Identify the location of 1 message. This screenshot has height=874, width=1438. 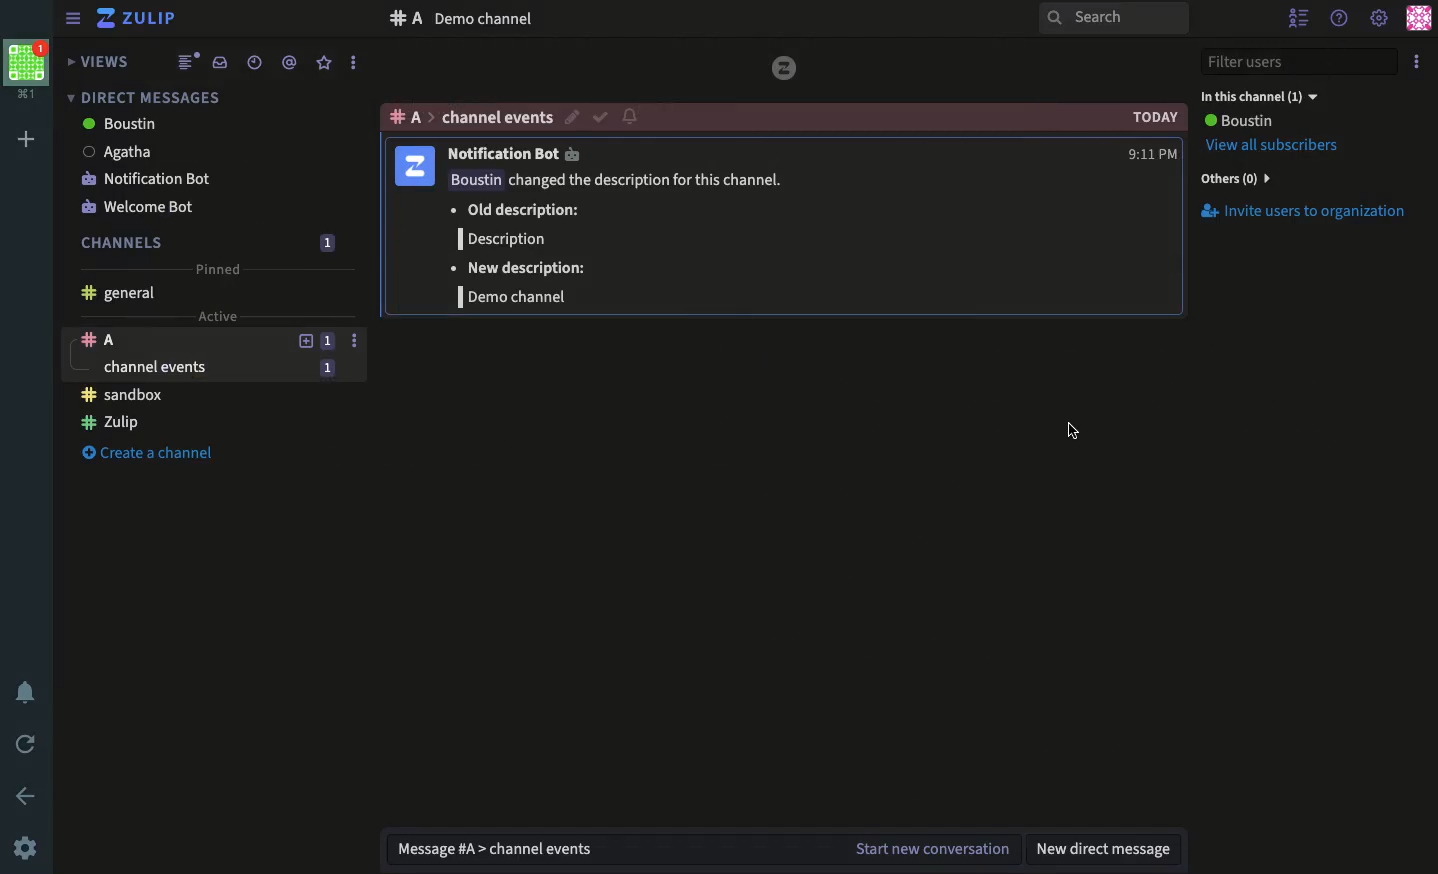
(327, 340).